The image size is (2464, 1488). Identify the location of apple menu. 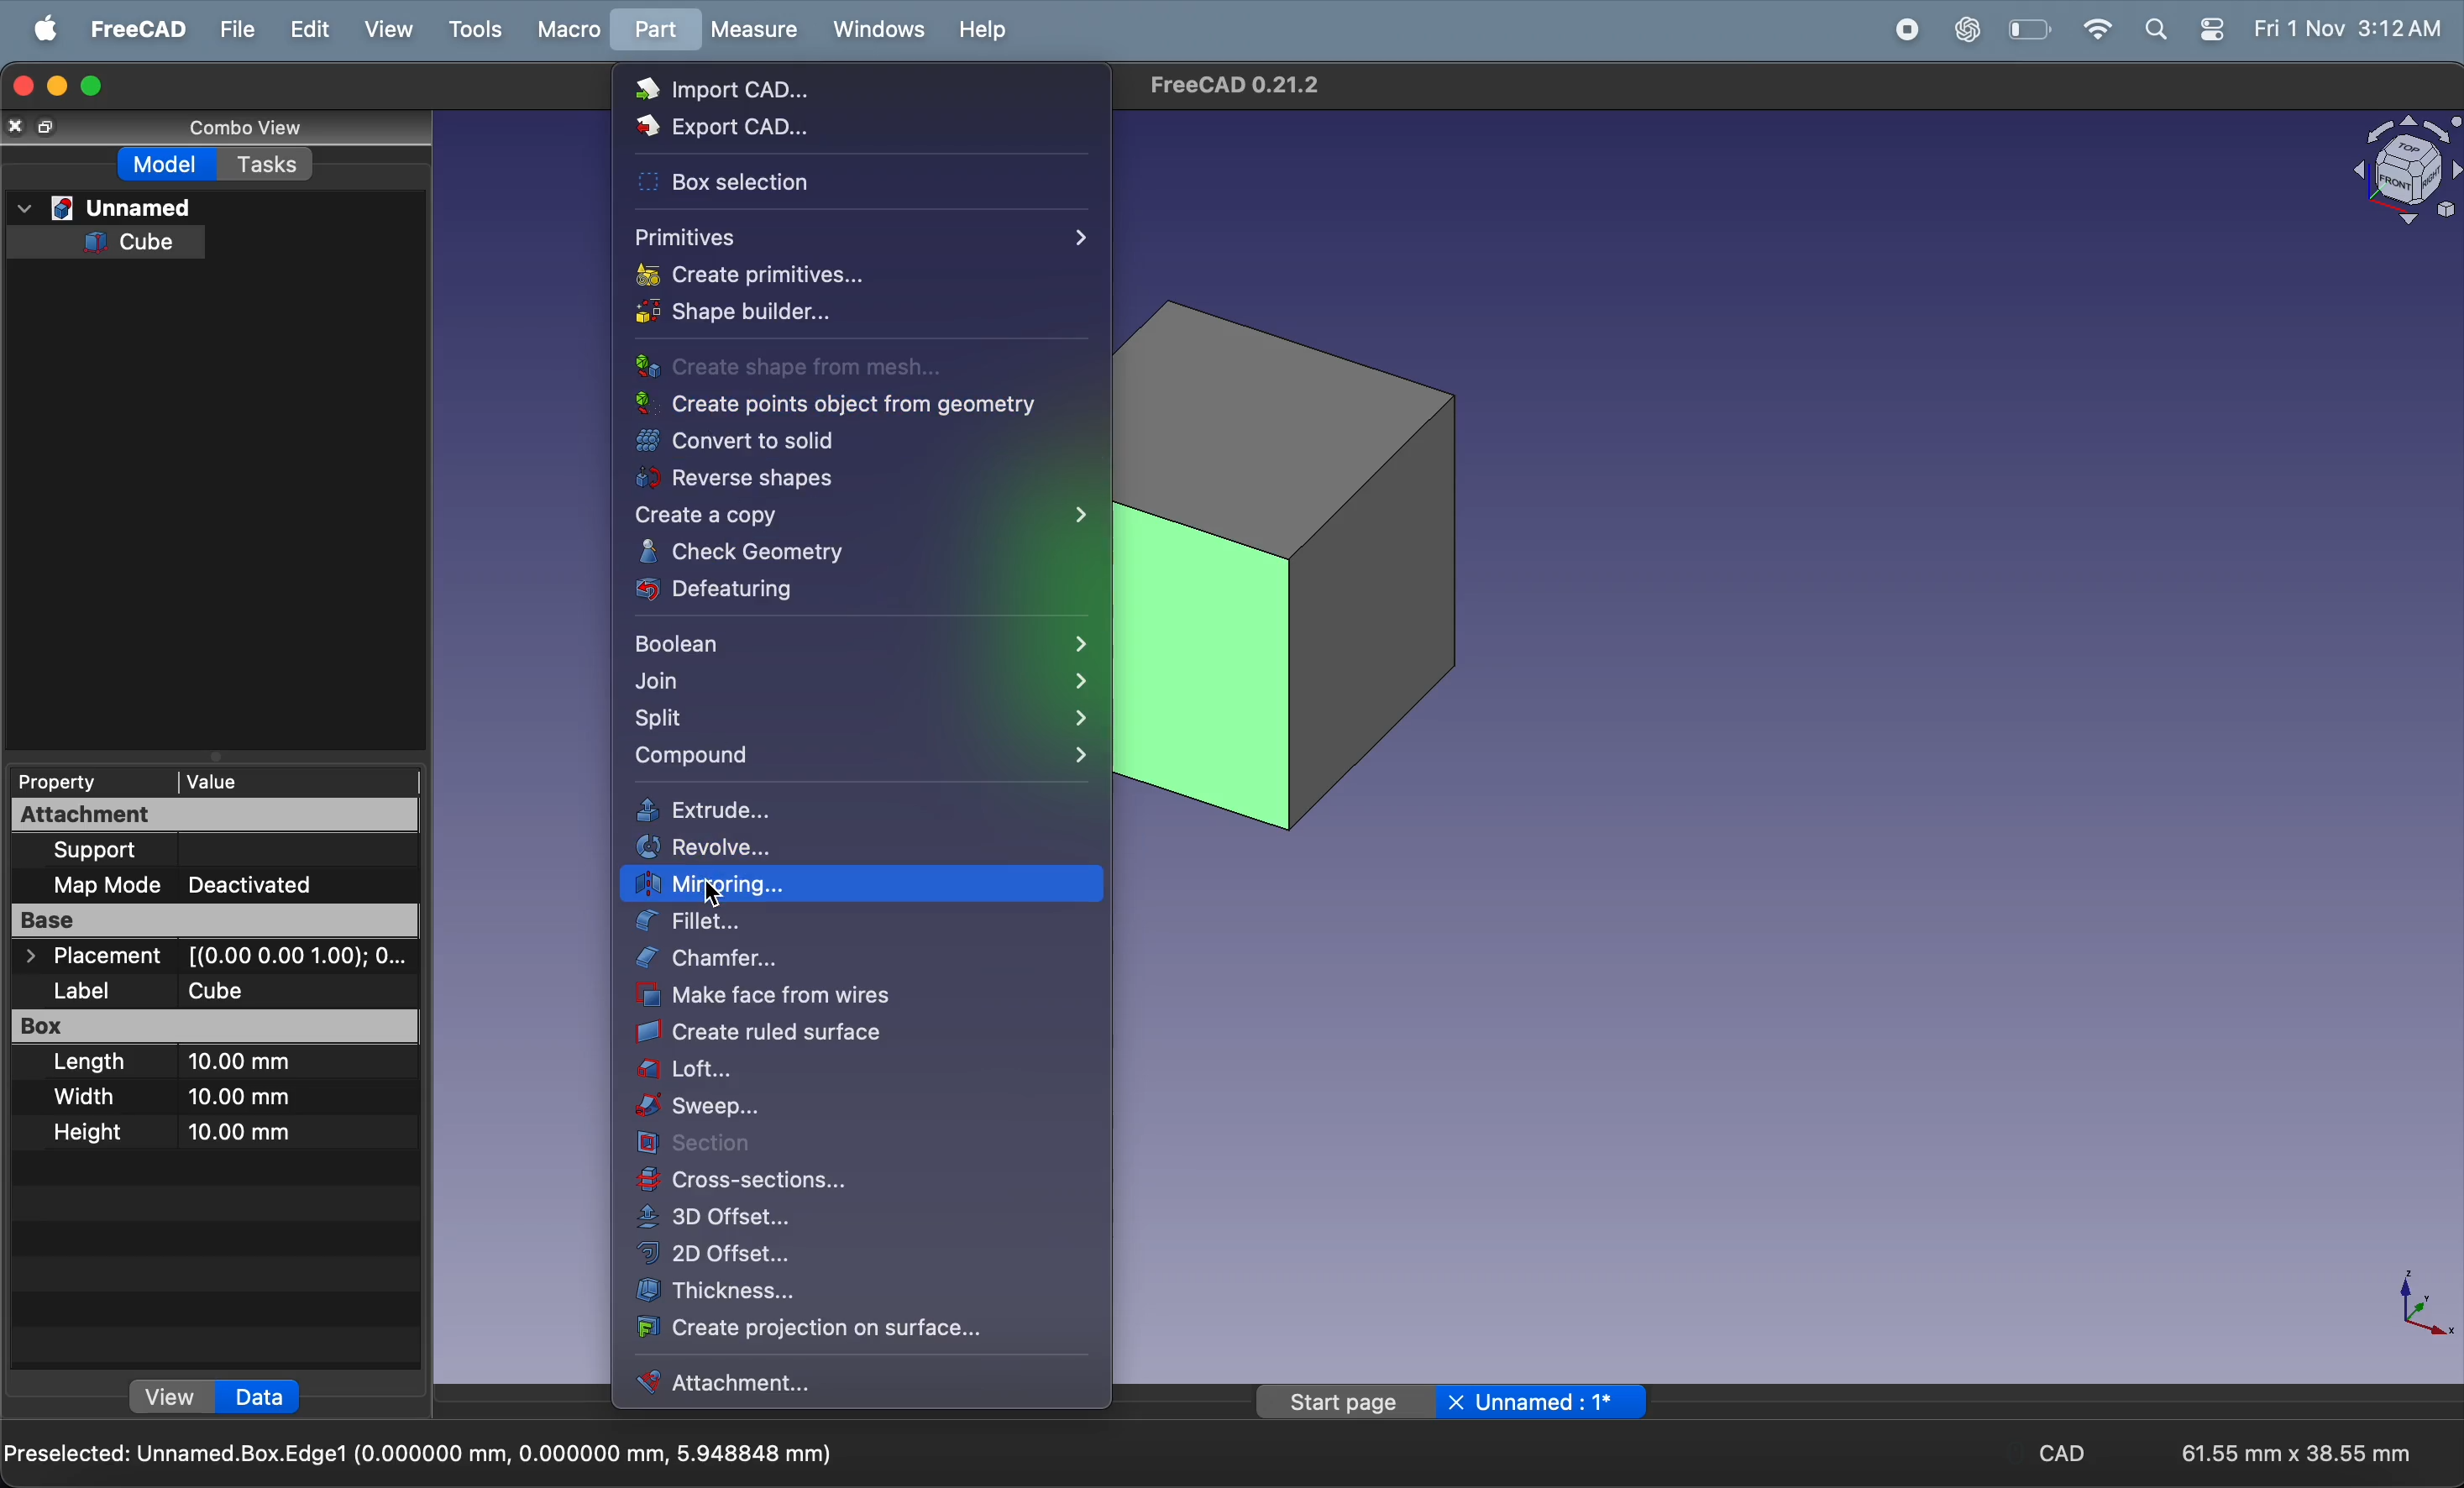
(48, 28).